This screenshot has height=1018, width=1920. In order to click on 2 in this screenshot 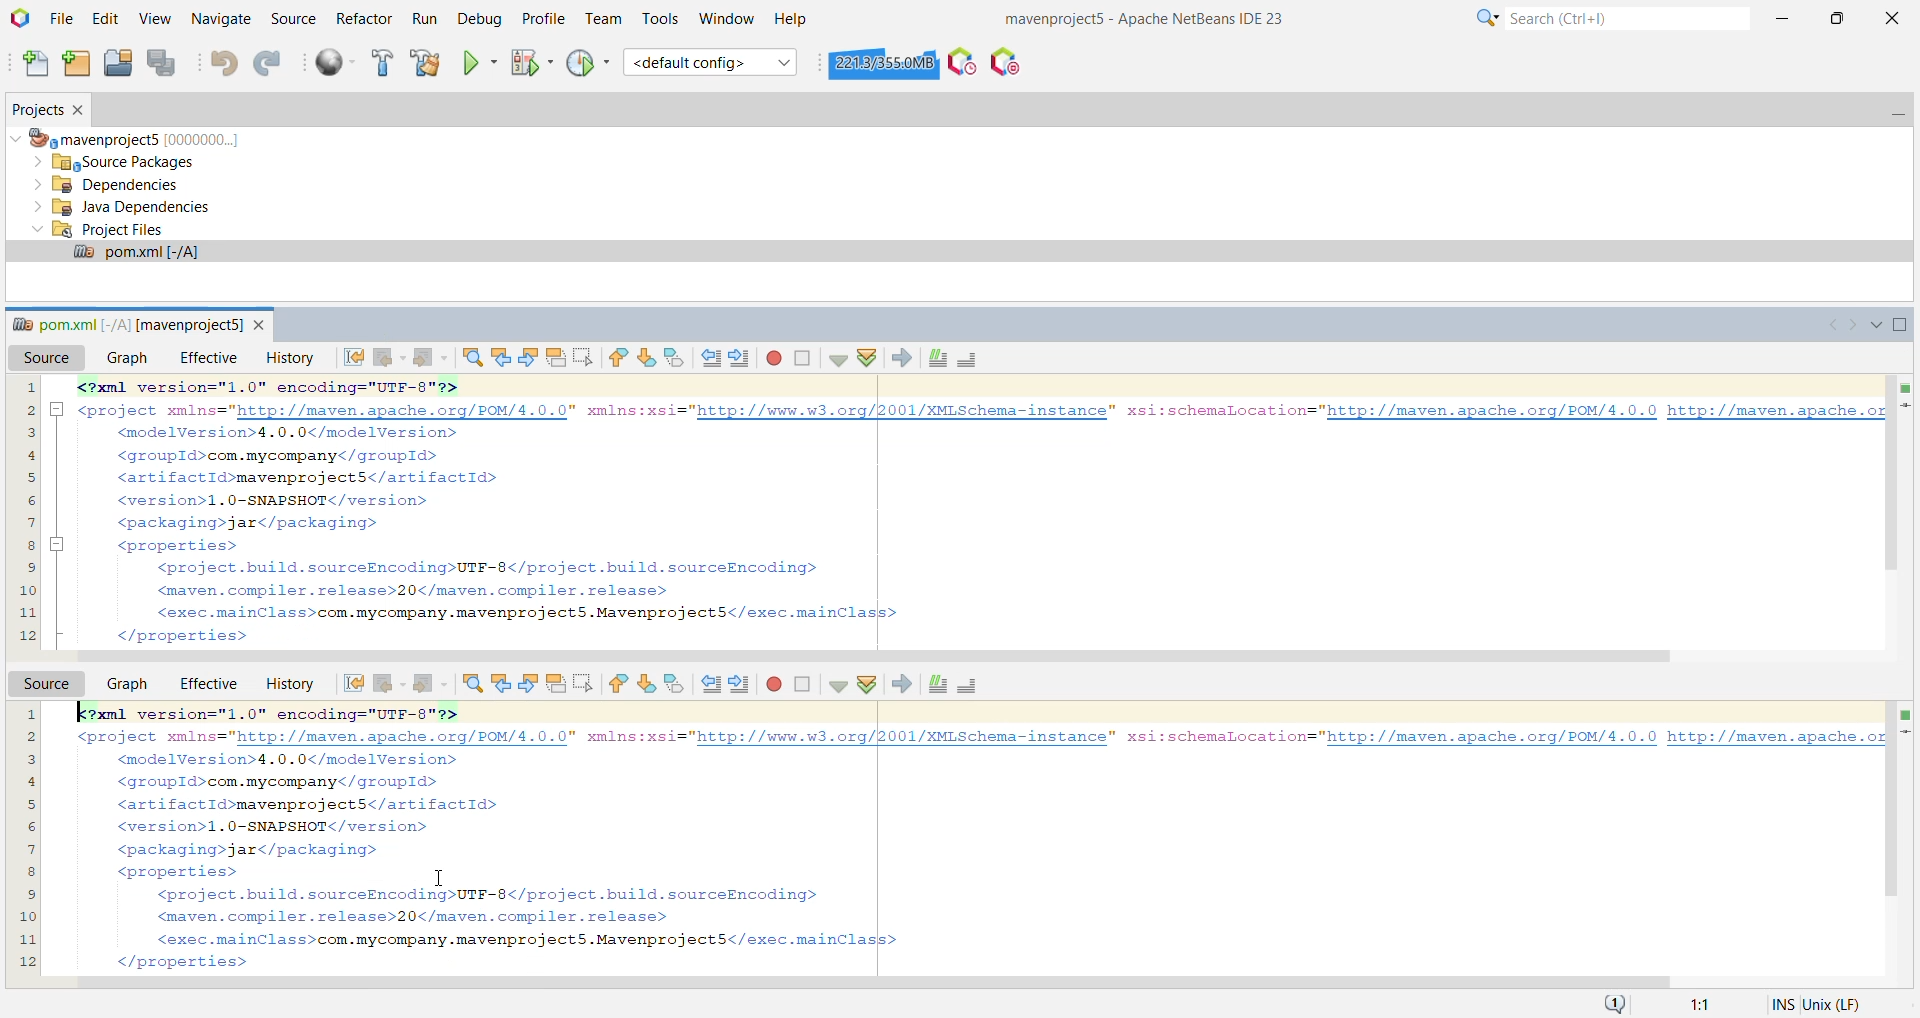, I will do `click(26, 410)`.